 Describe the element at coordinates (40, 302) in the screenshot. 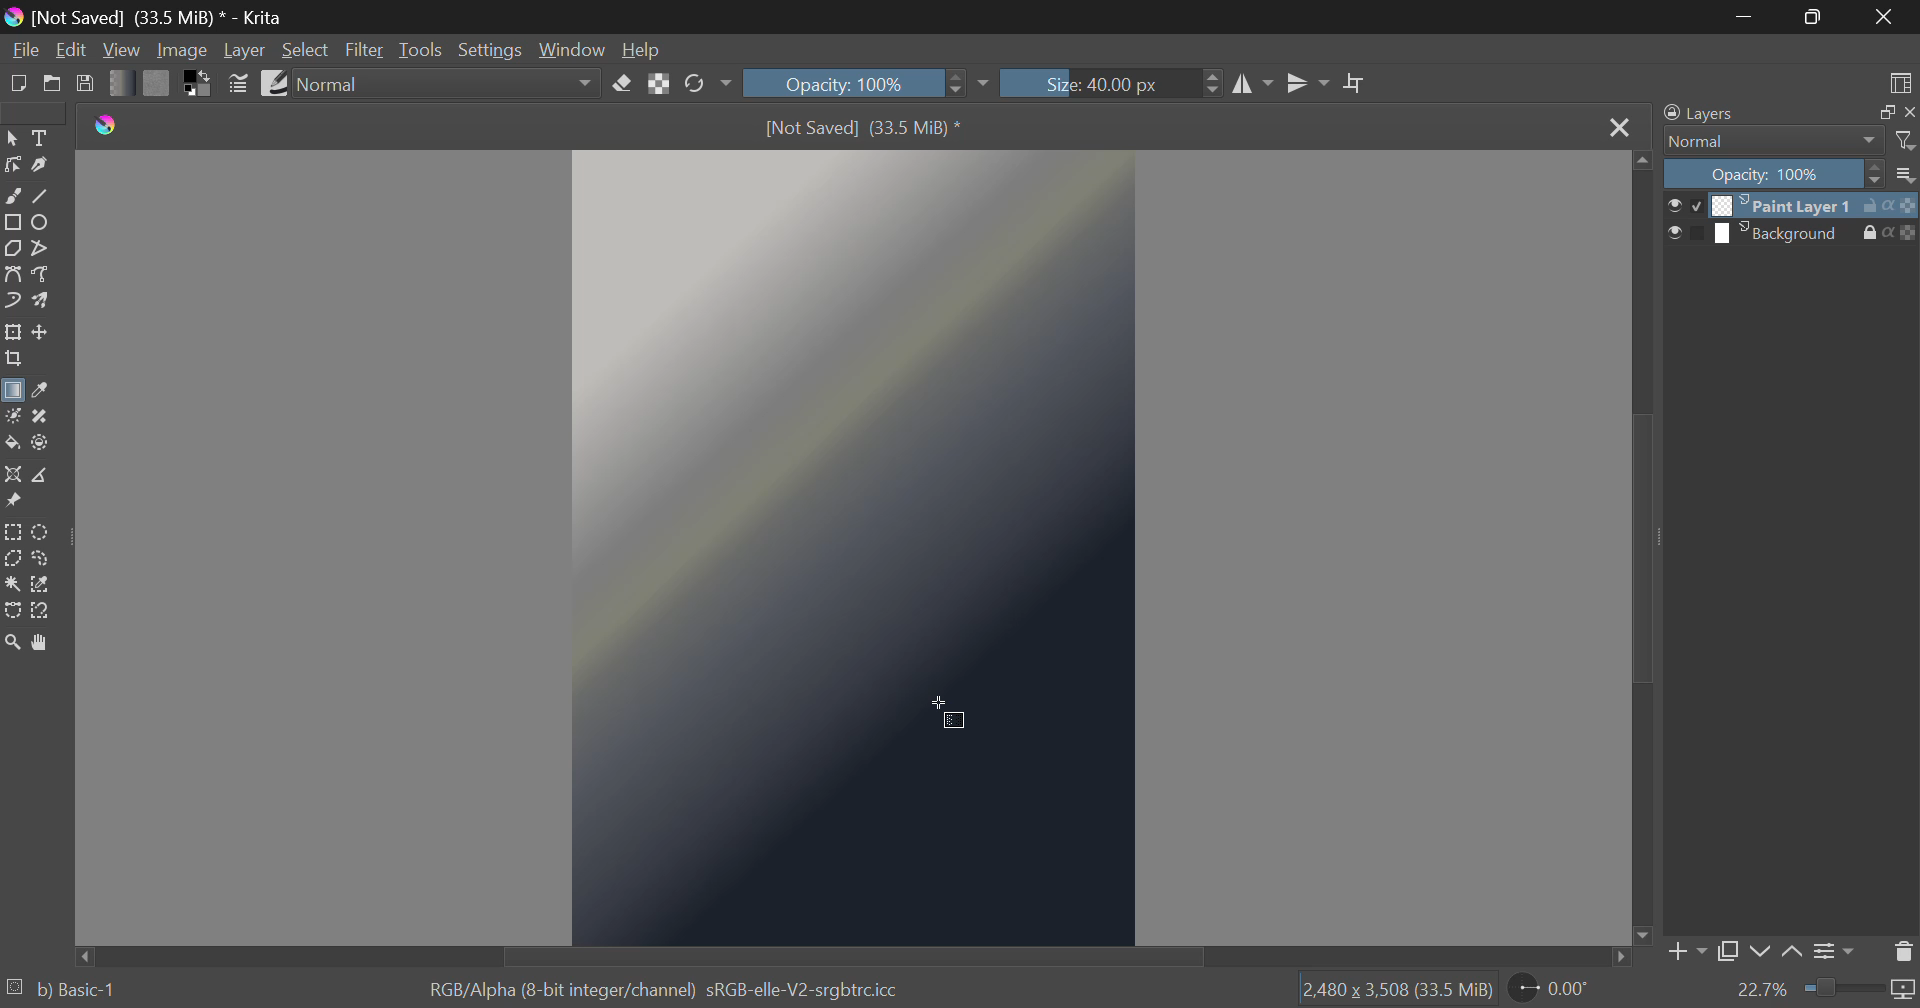

I see `Multibrush Tool` at that location.